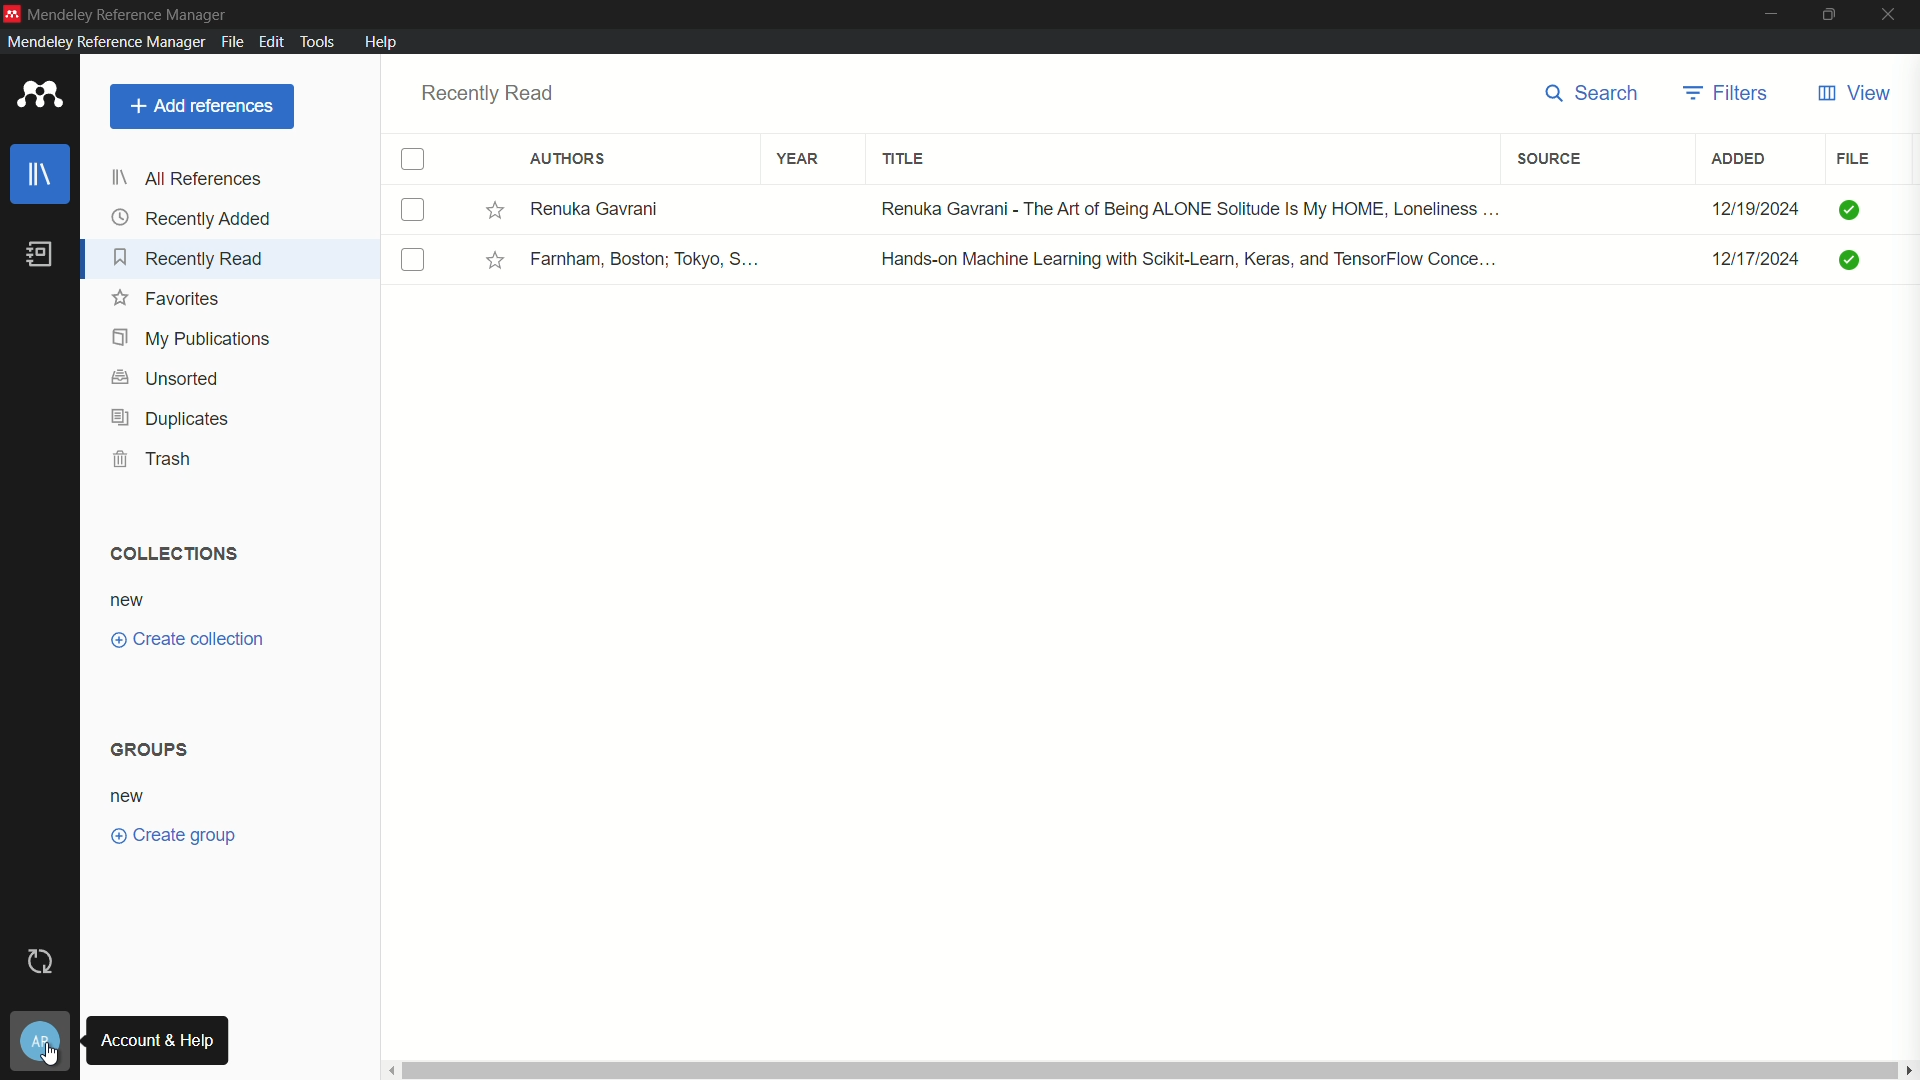 Image resolution: width=1920 pixels, height=1080 pixels. Describe the element at coordinates (1756, 259) in the screenshot. I see `12/17/2024` at that location.